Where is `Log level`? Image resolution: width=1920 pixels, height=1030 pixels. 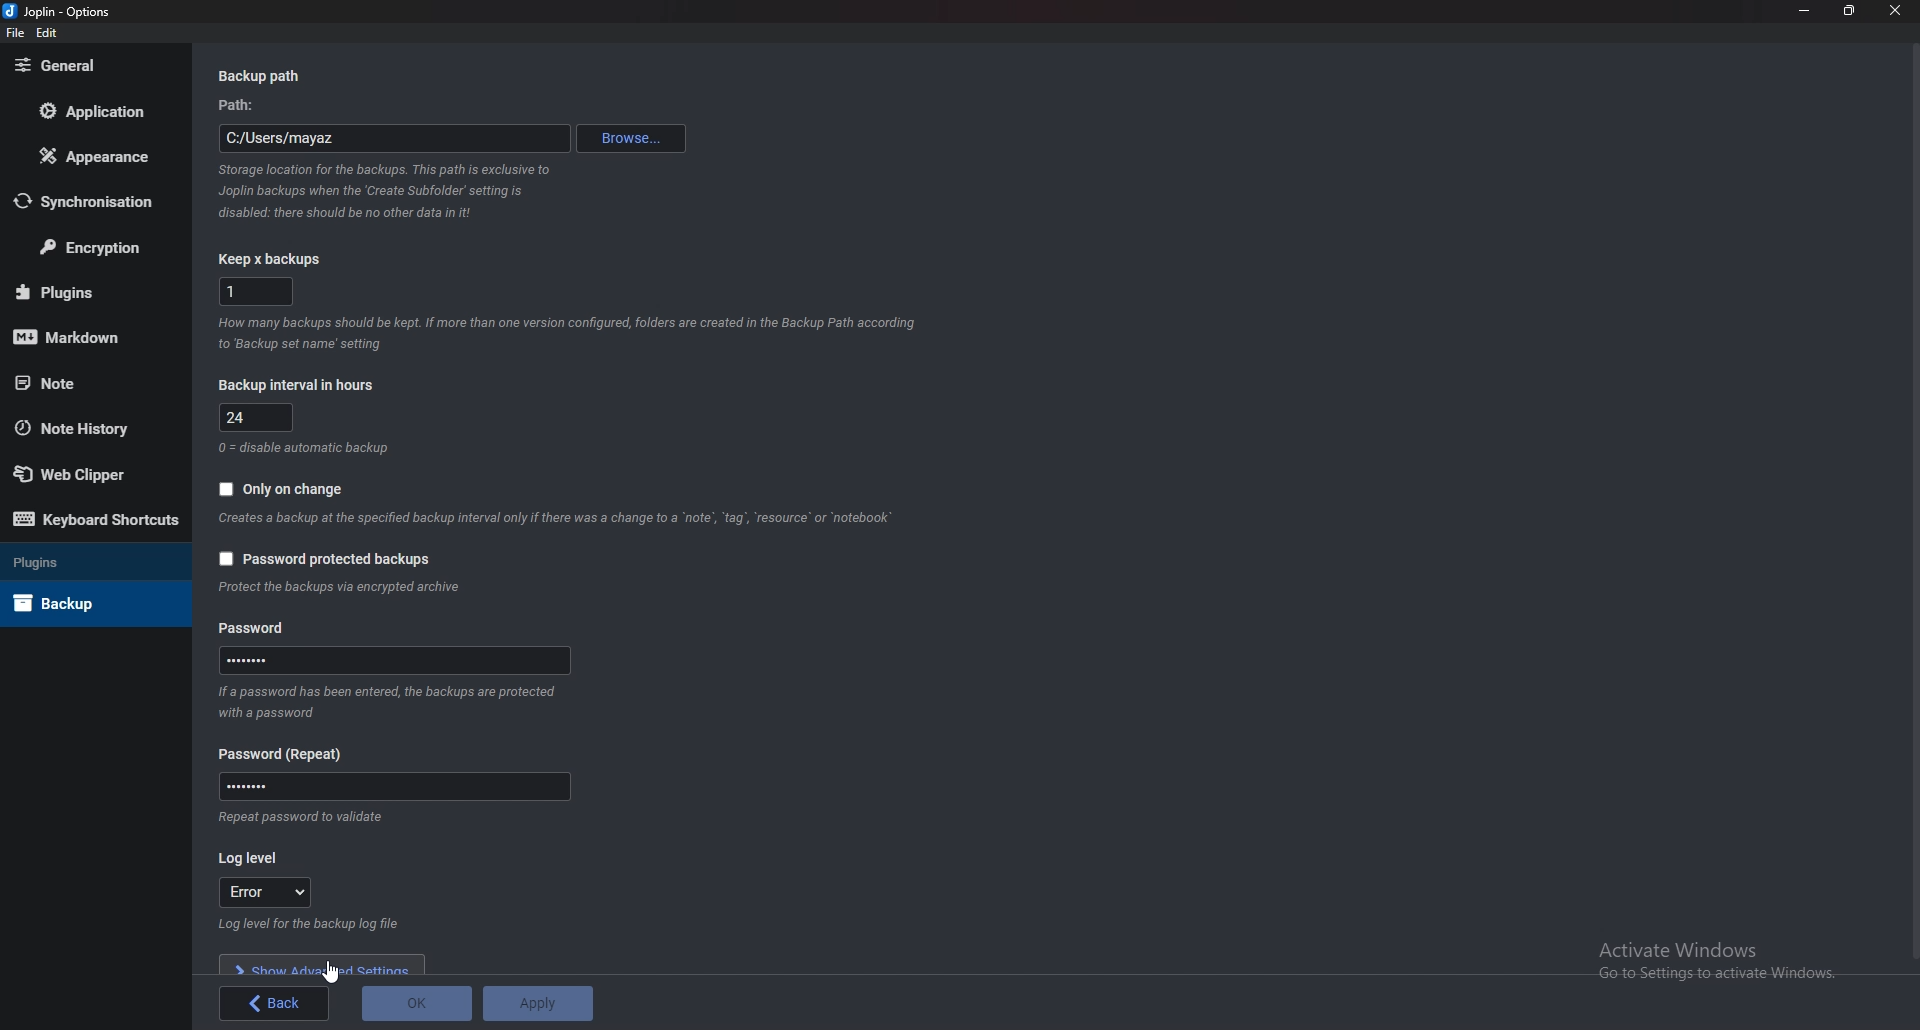 Log level is located at coordinates (251, 858).